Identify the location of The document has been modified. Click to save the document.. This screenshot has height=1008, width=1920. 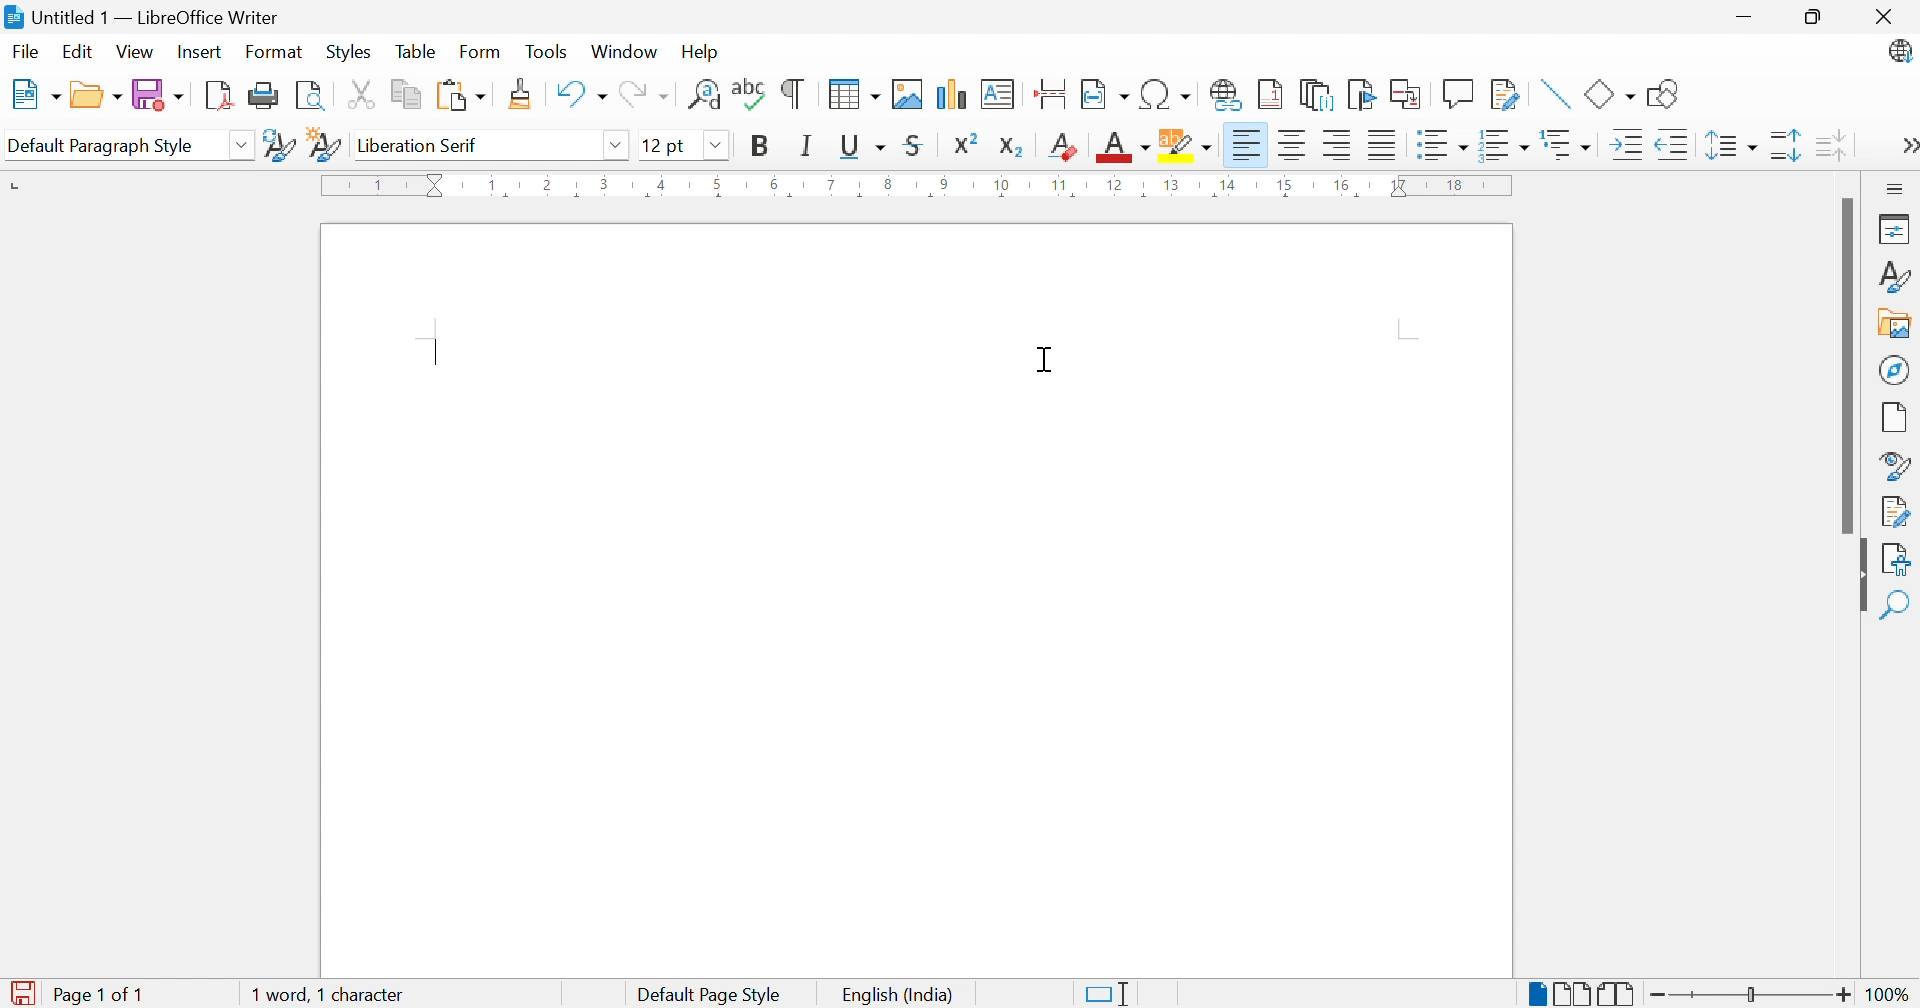
(25, 991).